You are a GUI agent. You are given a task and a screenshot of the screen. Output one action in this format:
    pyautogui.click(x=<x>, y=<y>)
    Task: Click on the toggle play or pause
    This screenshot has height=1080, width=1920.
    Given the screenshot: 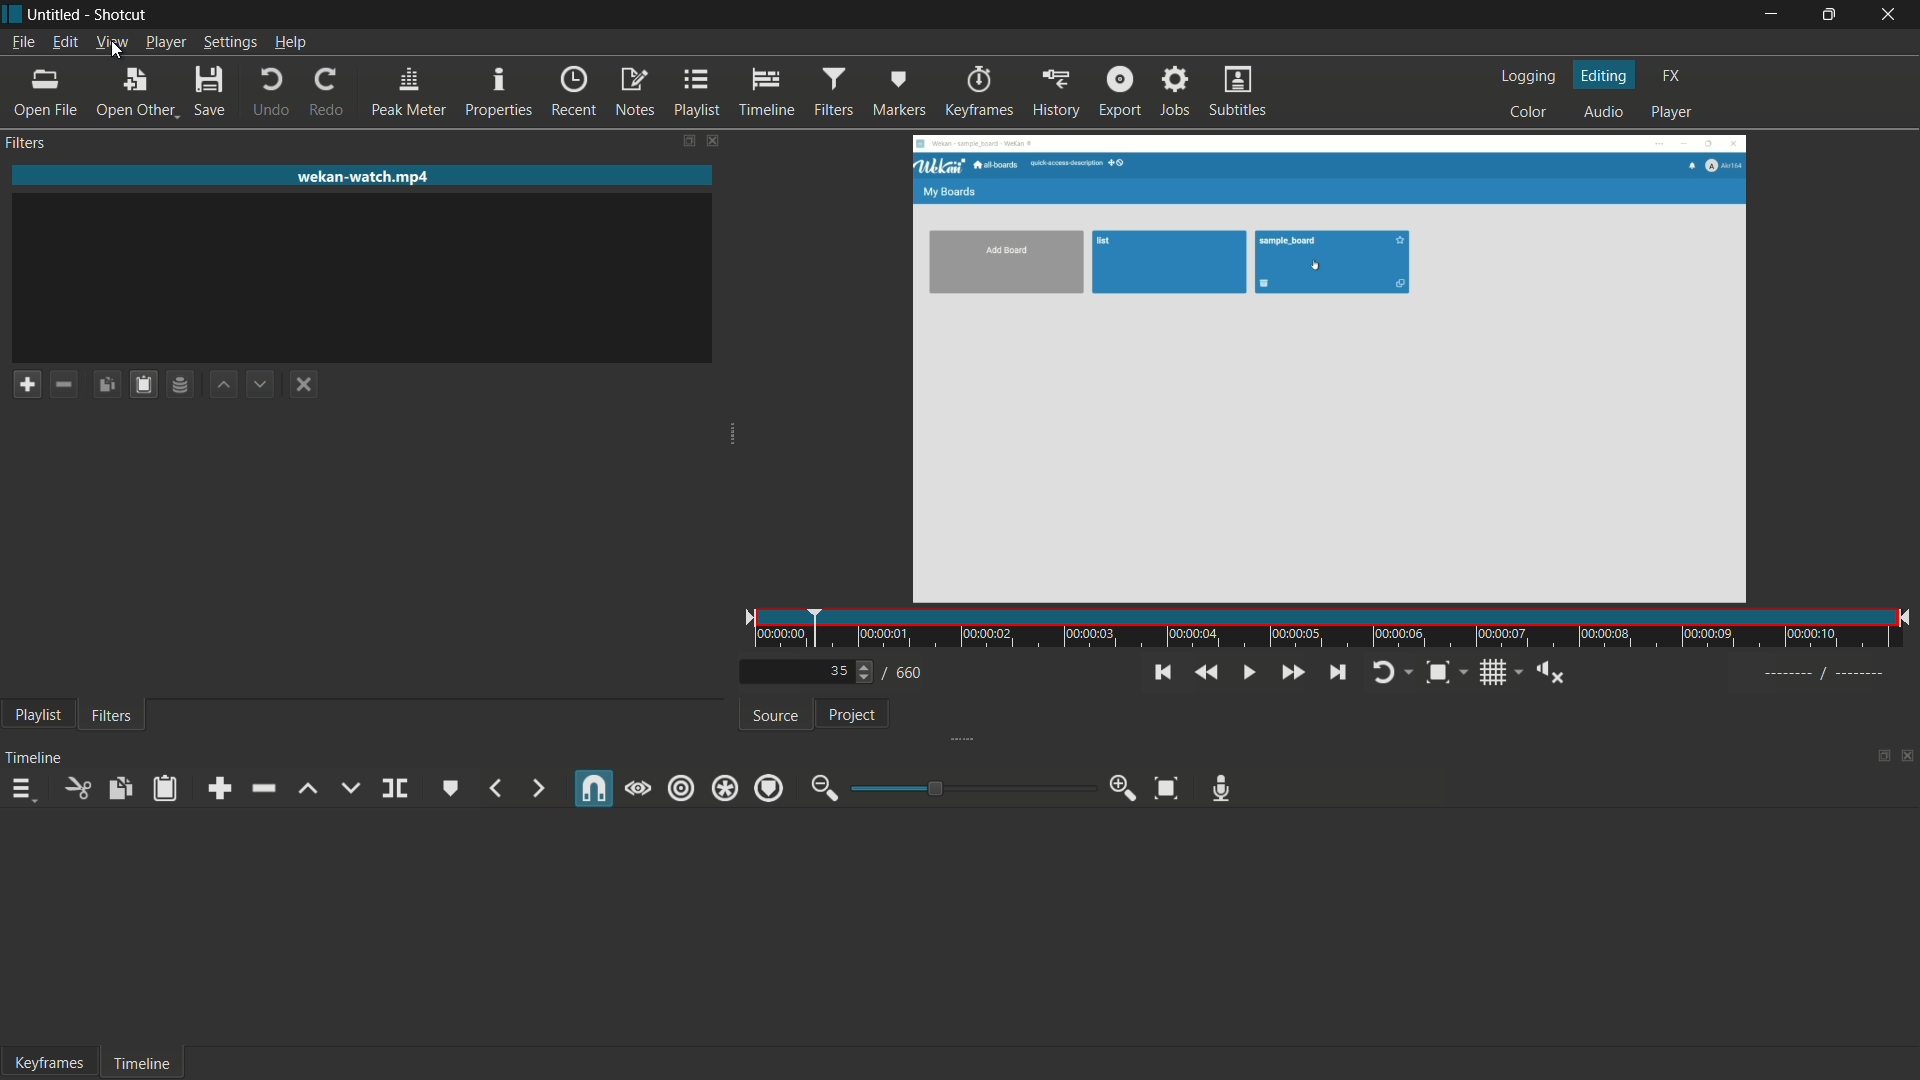 What is the action you would take?
    pyautogui.click(x=1246, y=673)
    